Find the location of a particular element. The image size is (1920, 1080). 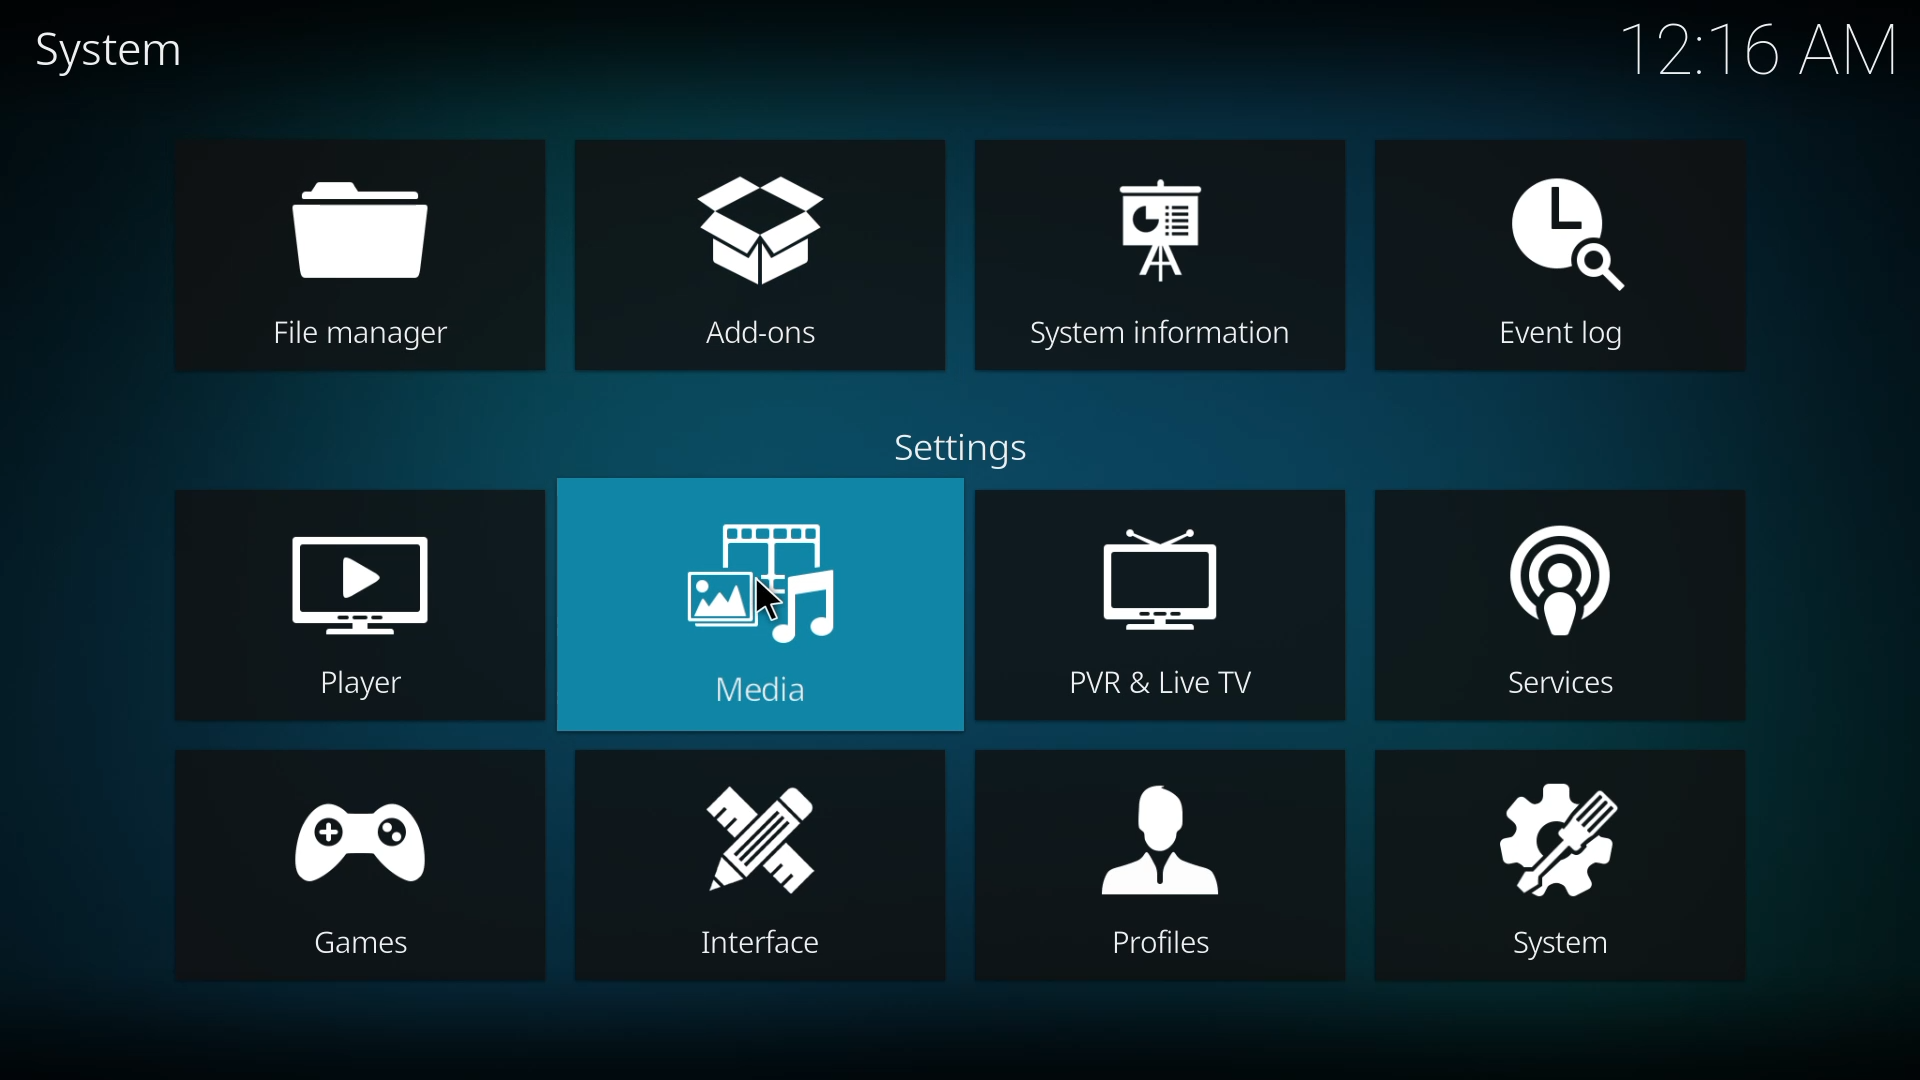

PVR & Live TV is located at coordinates (1155, 685).